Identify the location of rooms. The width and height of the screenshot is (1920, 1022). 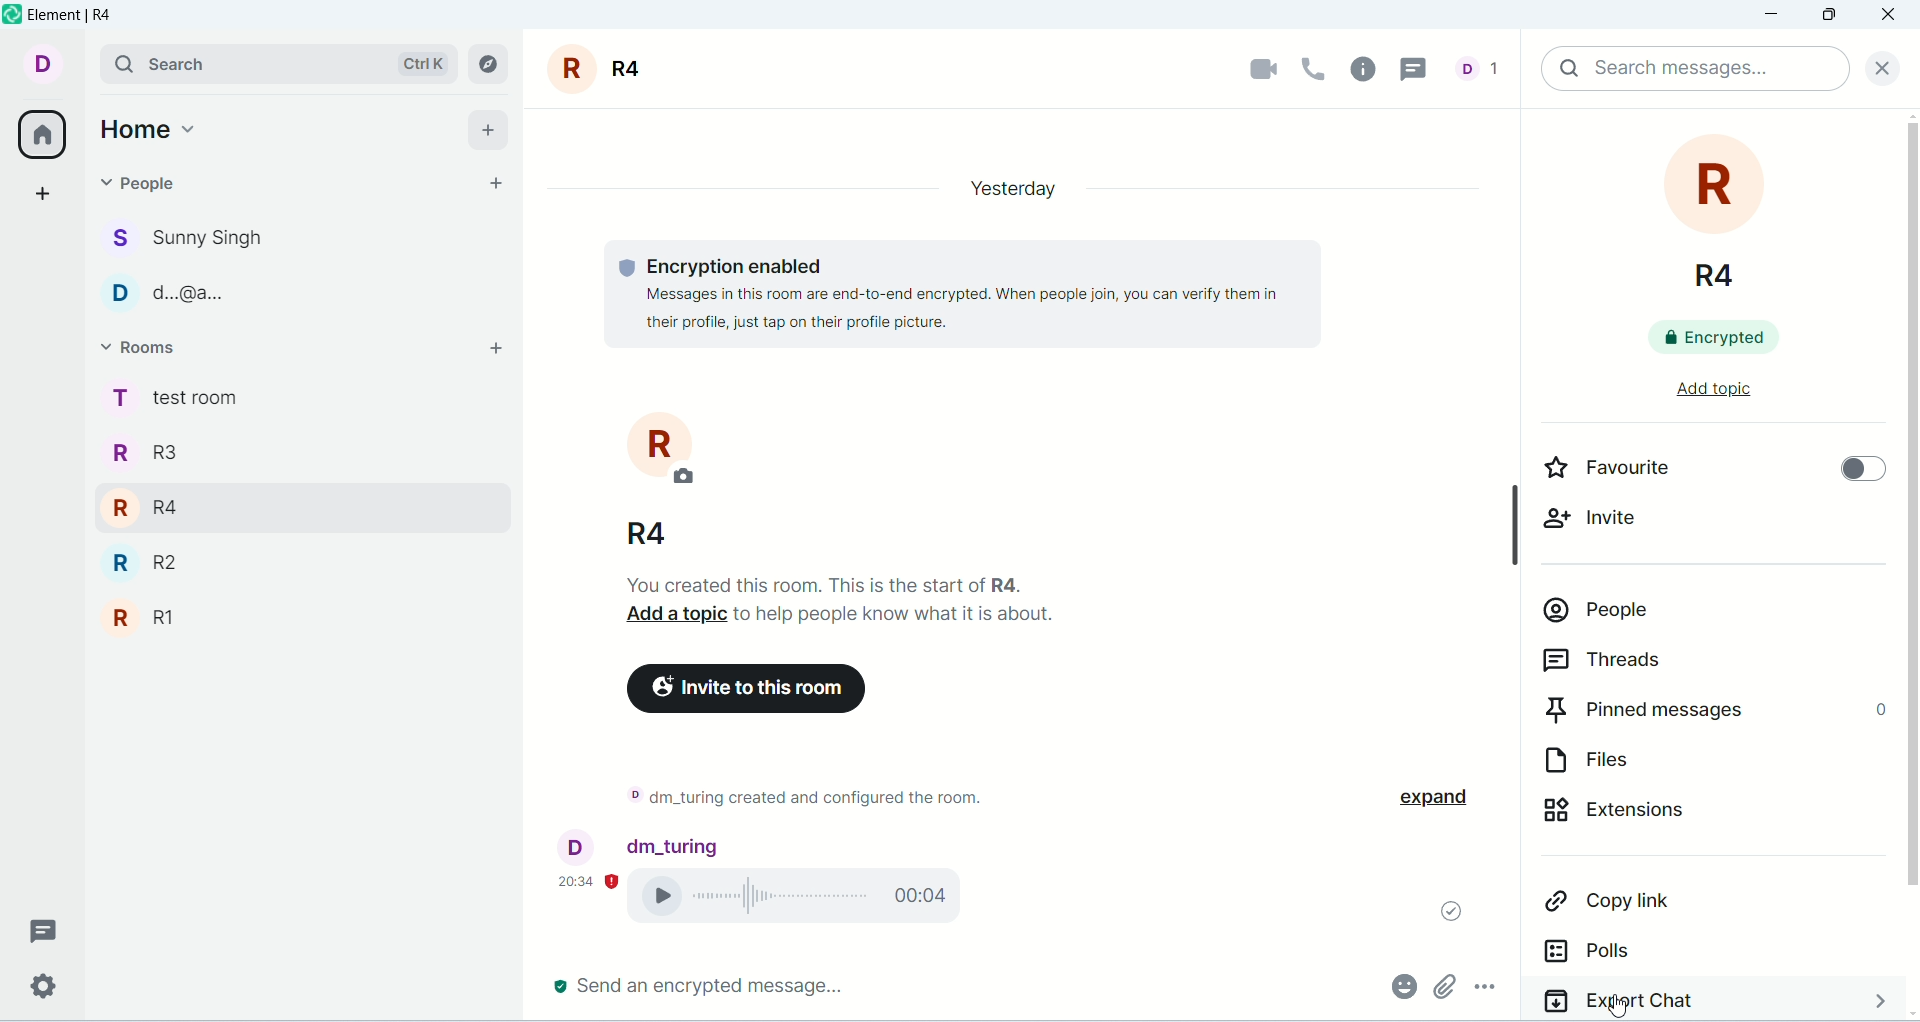
(173, 515).